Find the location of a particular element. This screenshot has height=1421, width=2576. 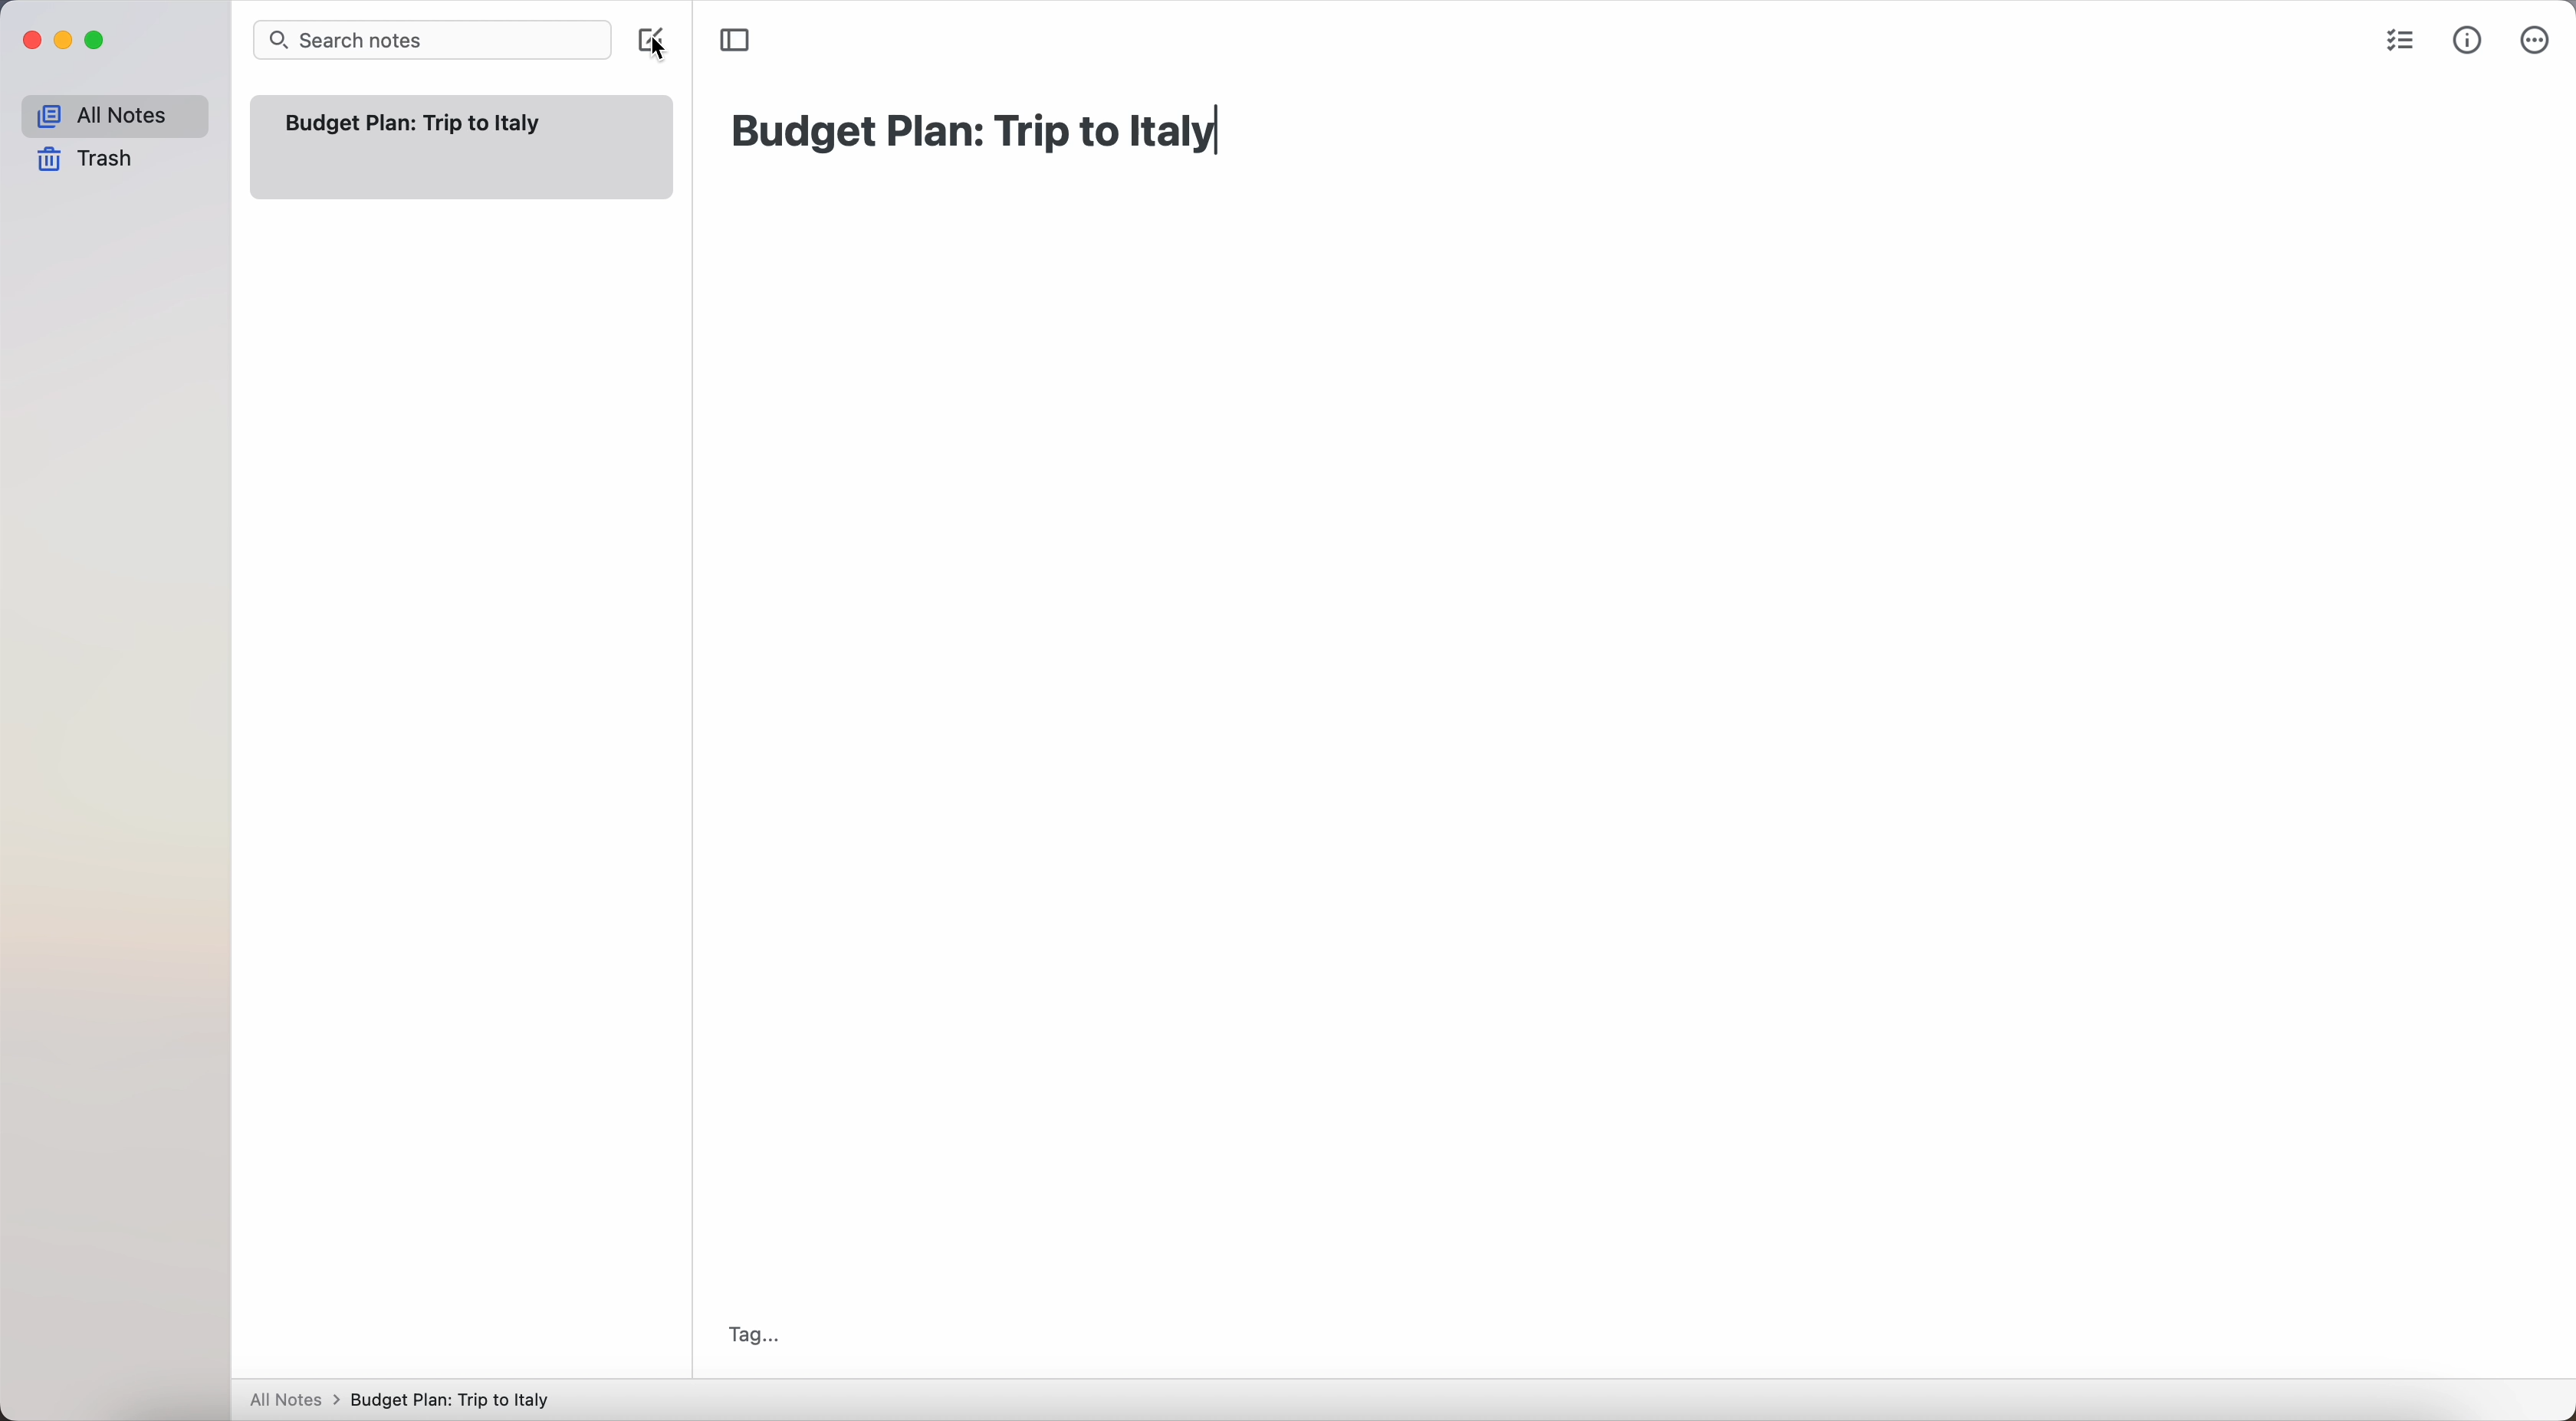

create note is located at coordinates (647, 36).